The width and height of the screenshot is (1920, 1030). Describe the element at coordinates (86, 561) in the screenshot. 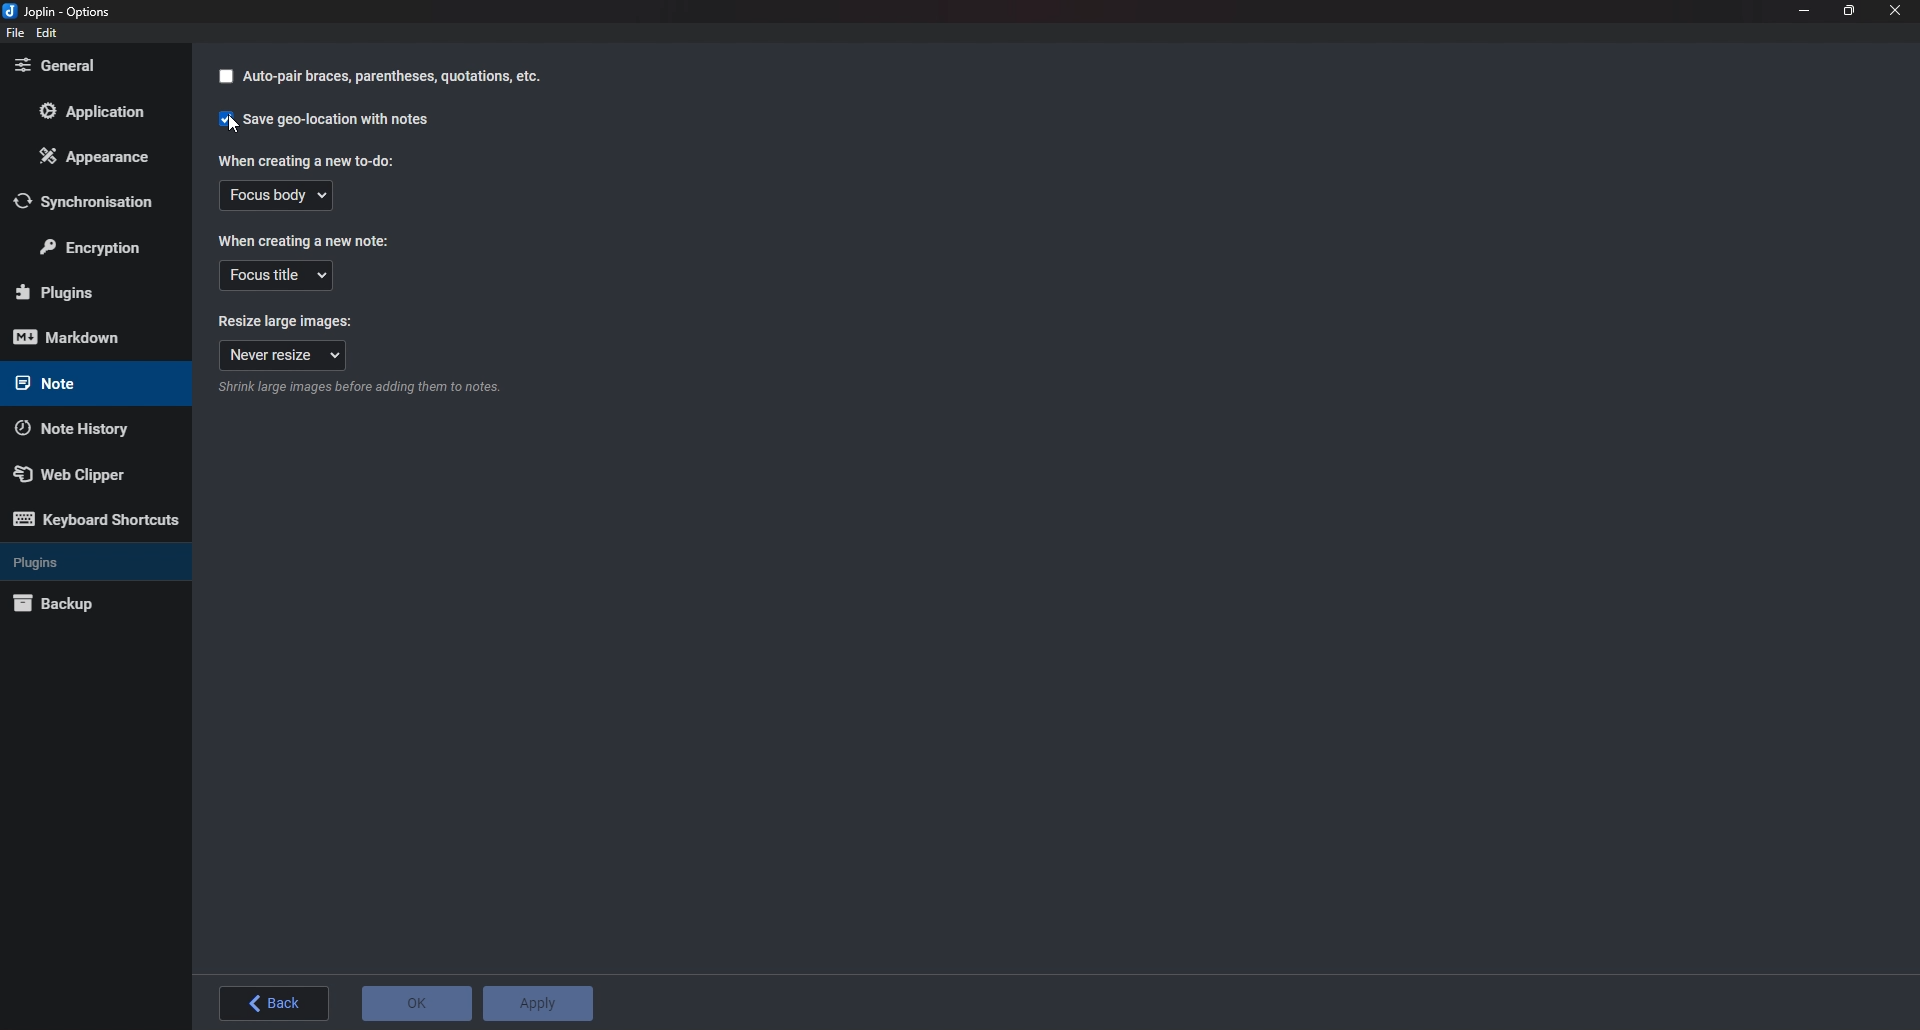

I see `Plugins` at that location.